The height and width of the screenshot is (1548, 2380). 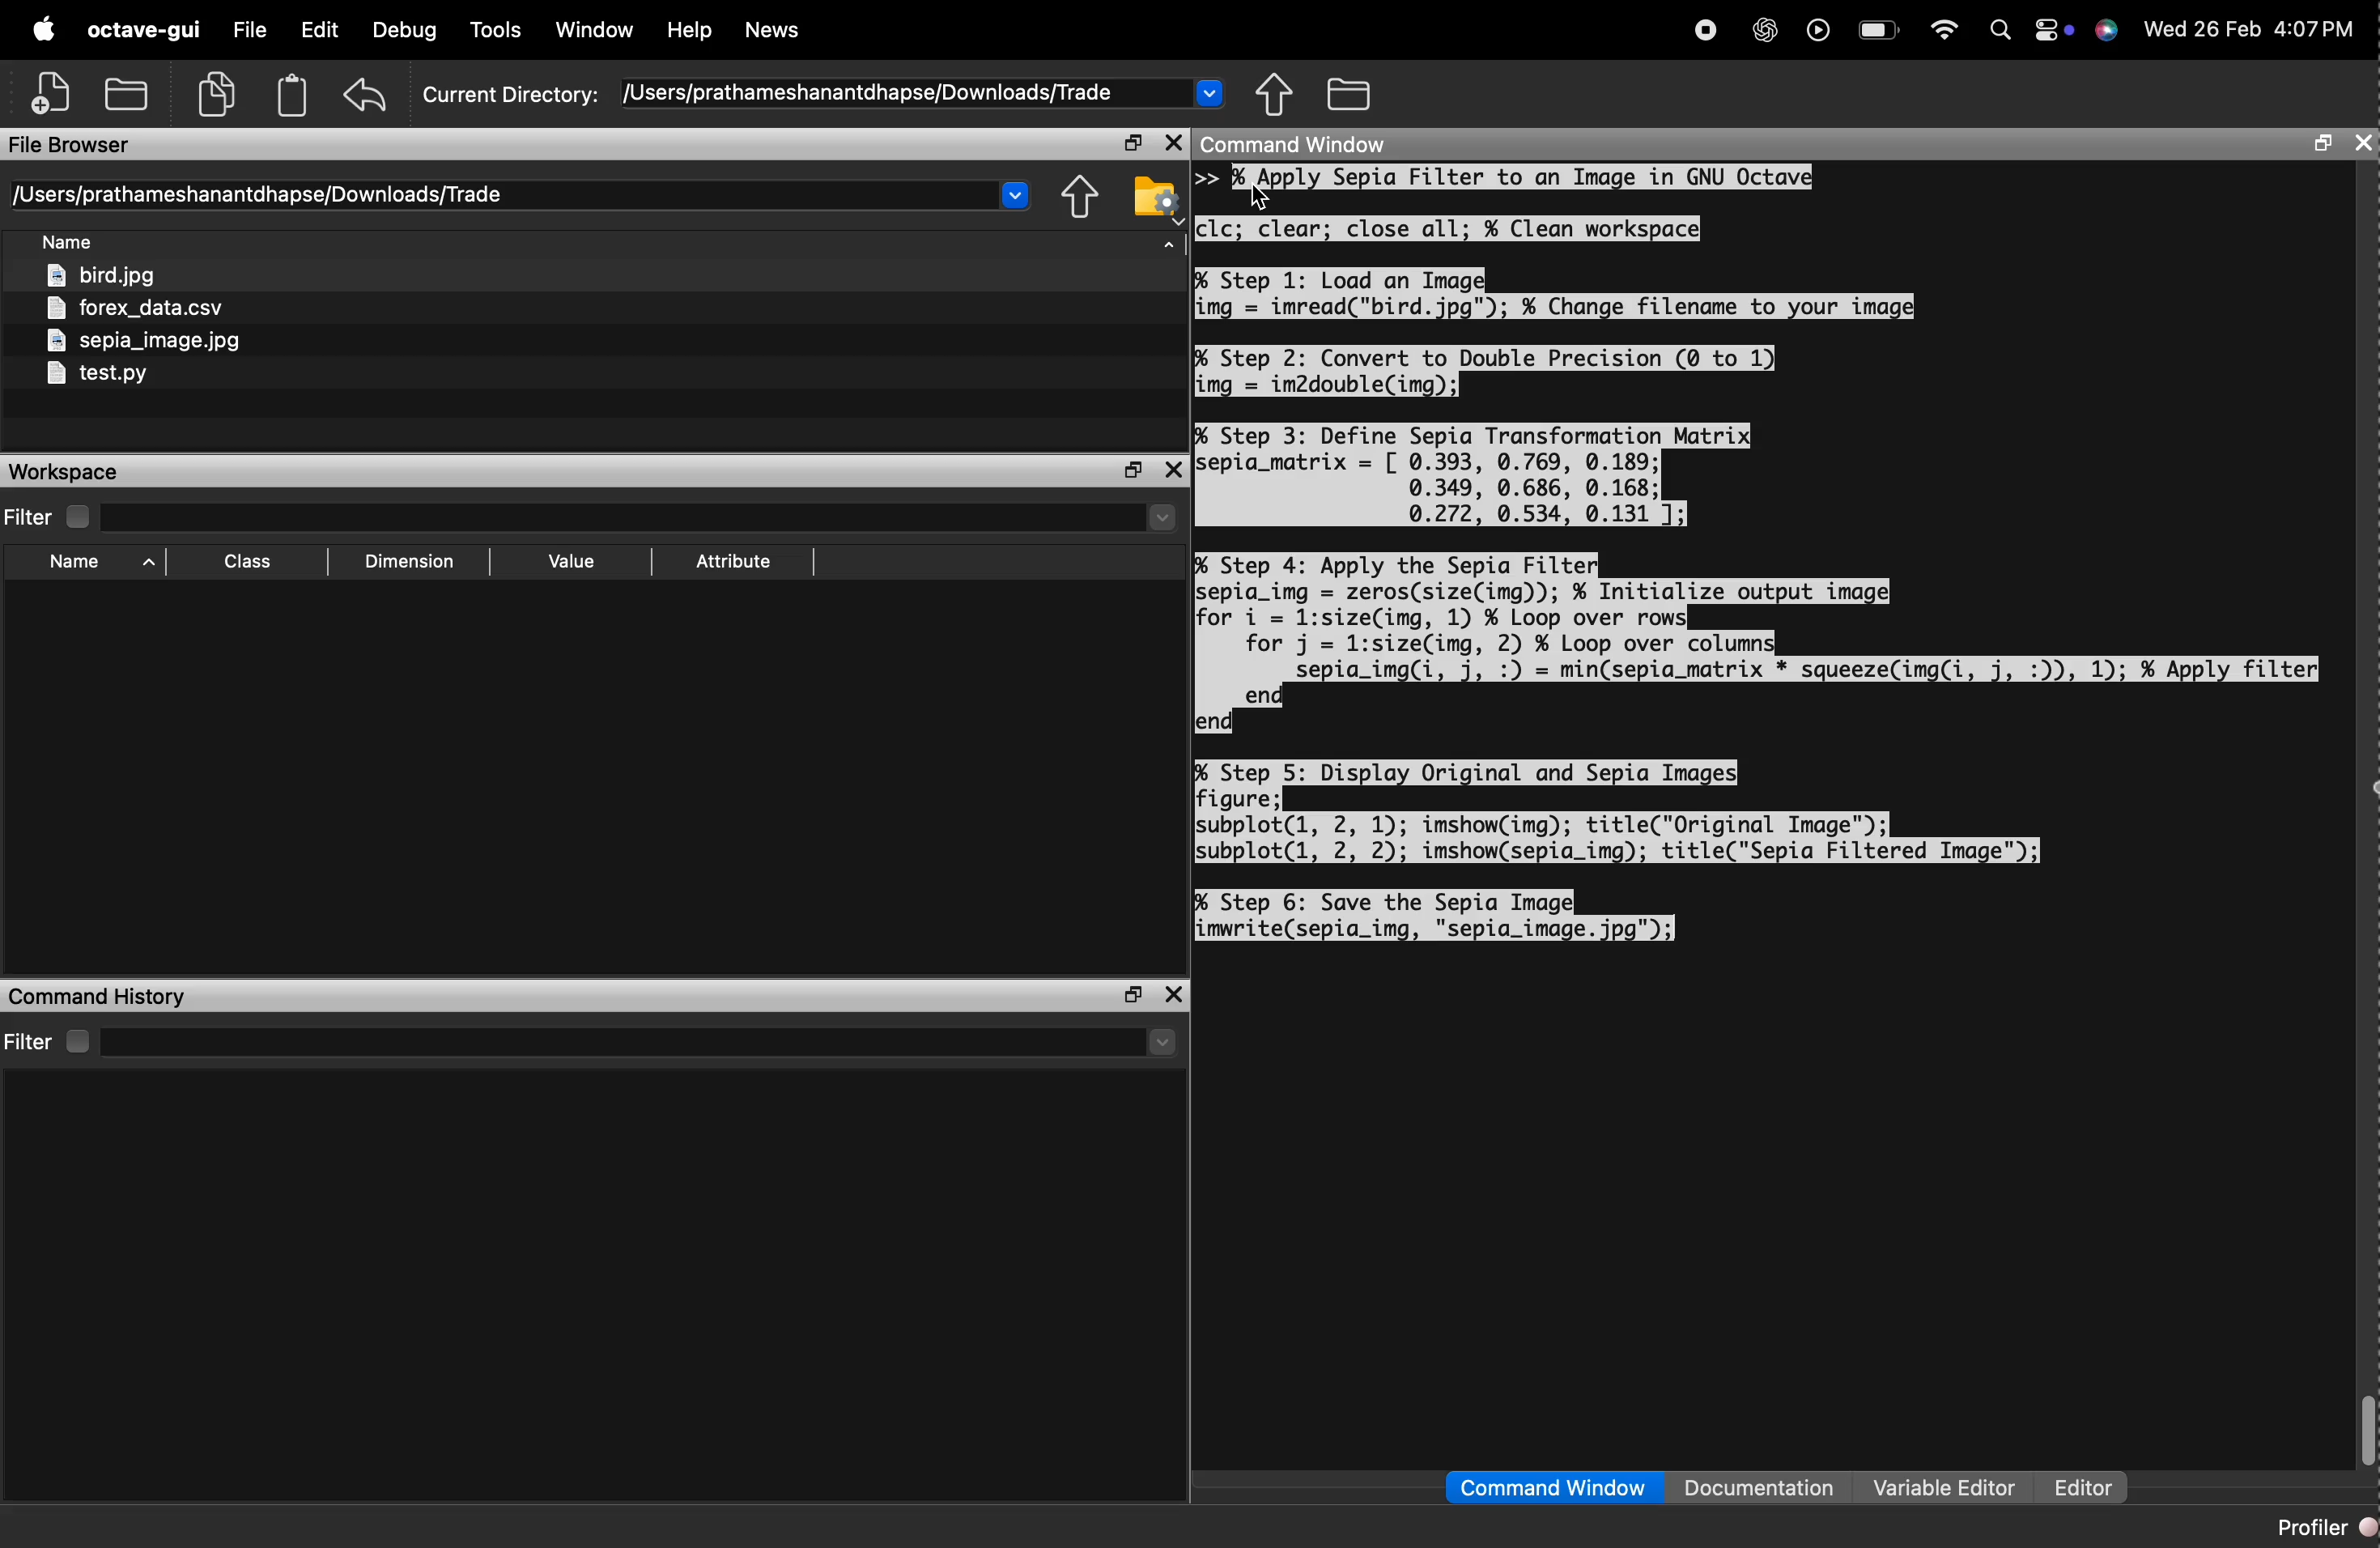 I want to click on undo, so click(x=365, y=96).